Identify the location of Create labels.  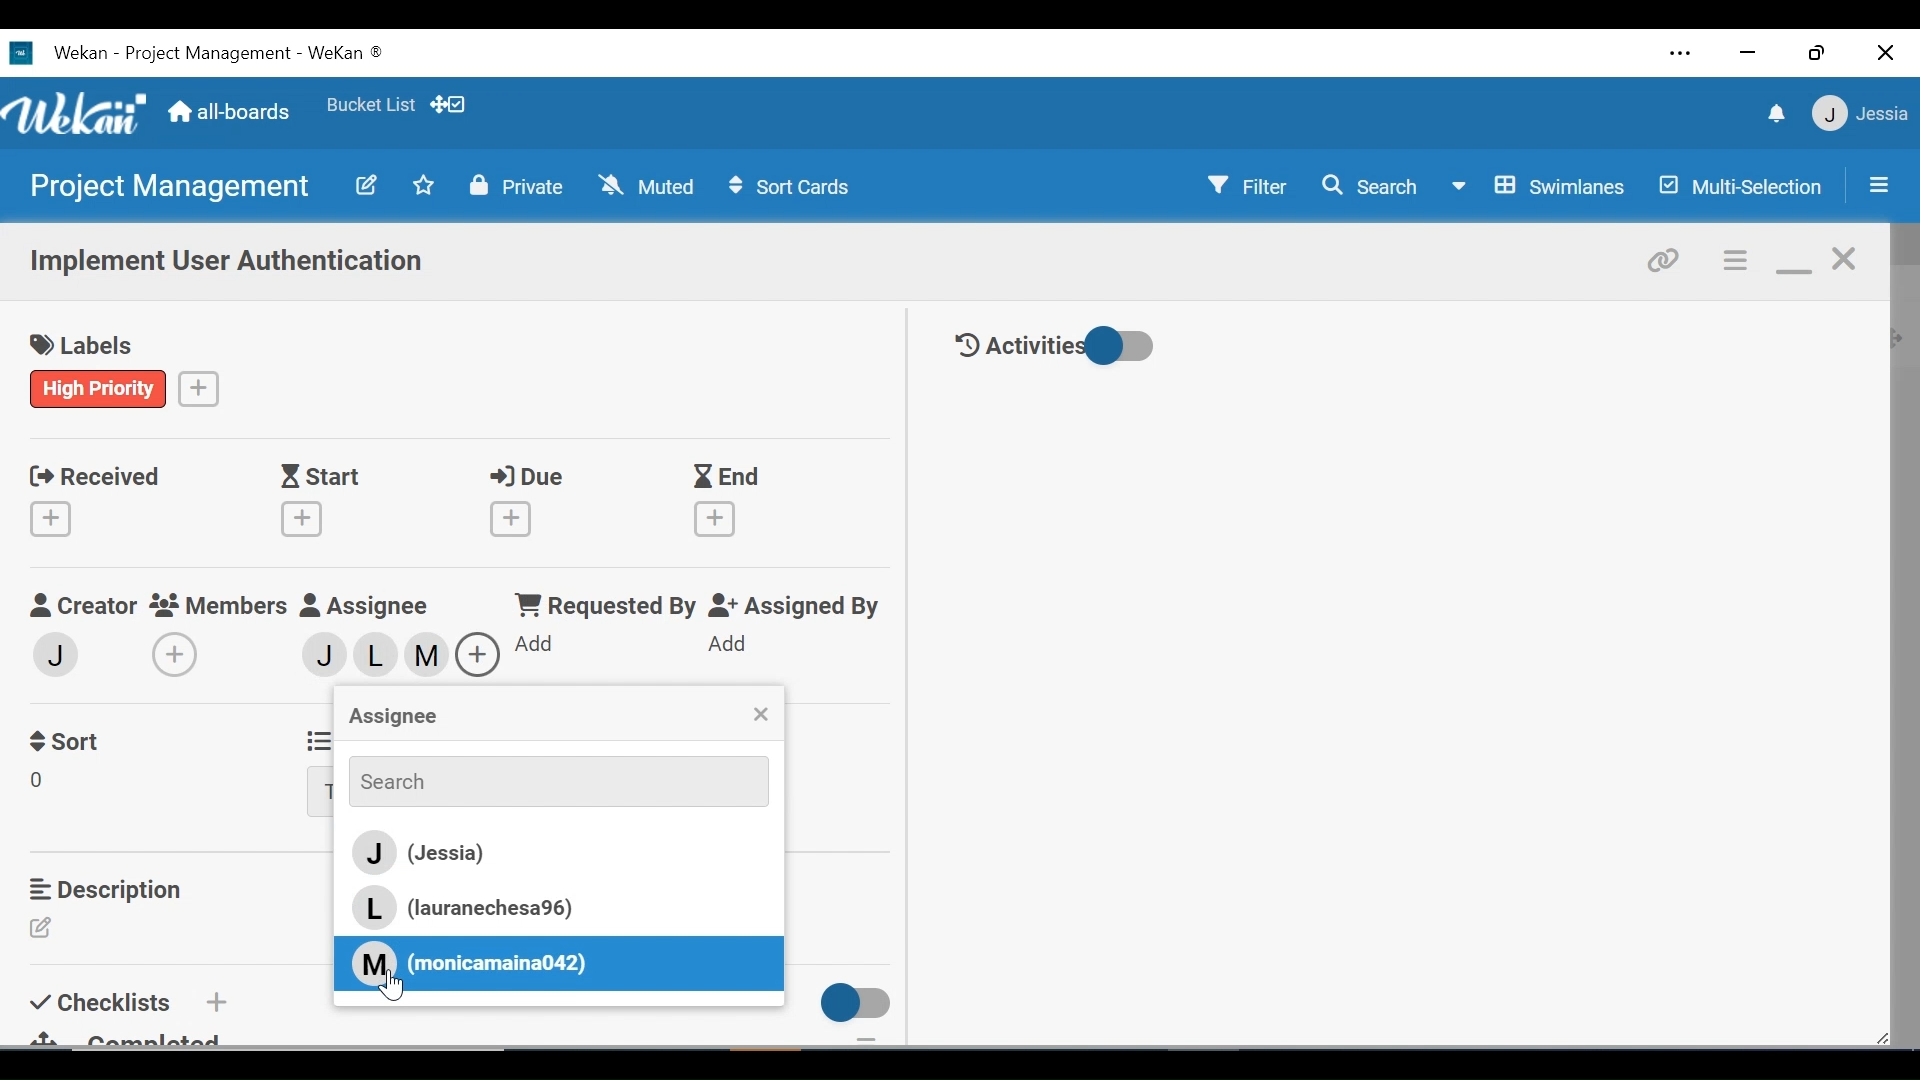
(199, 387).